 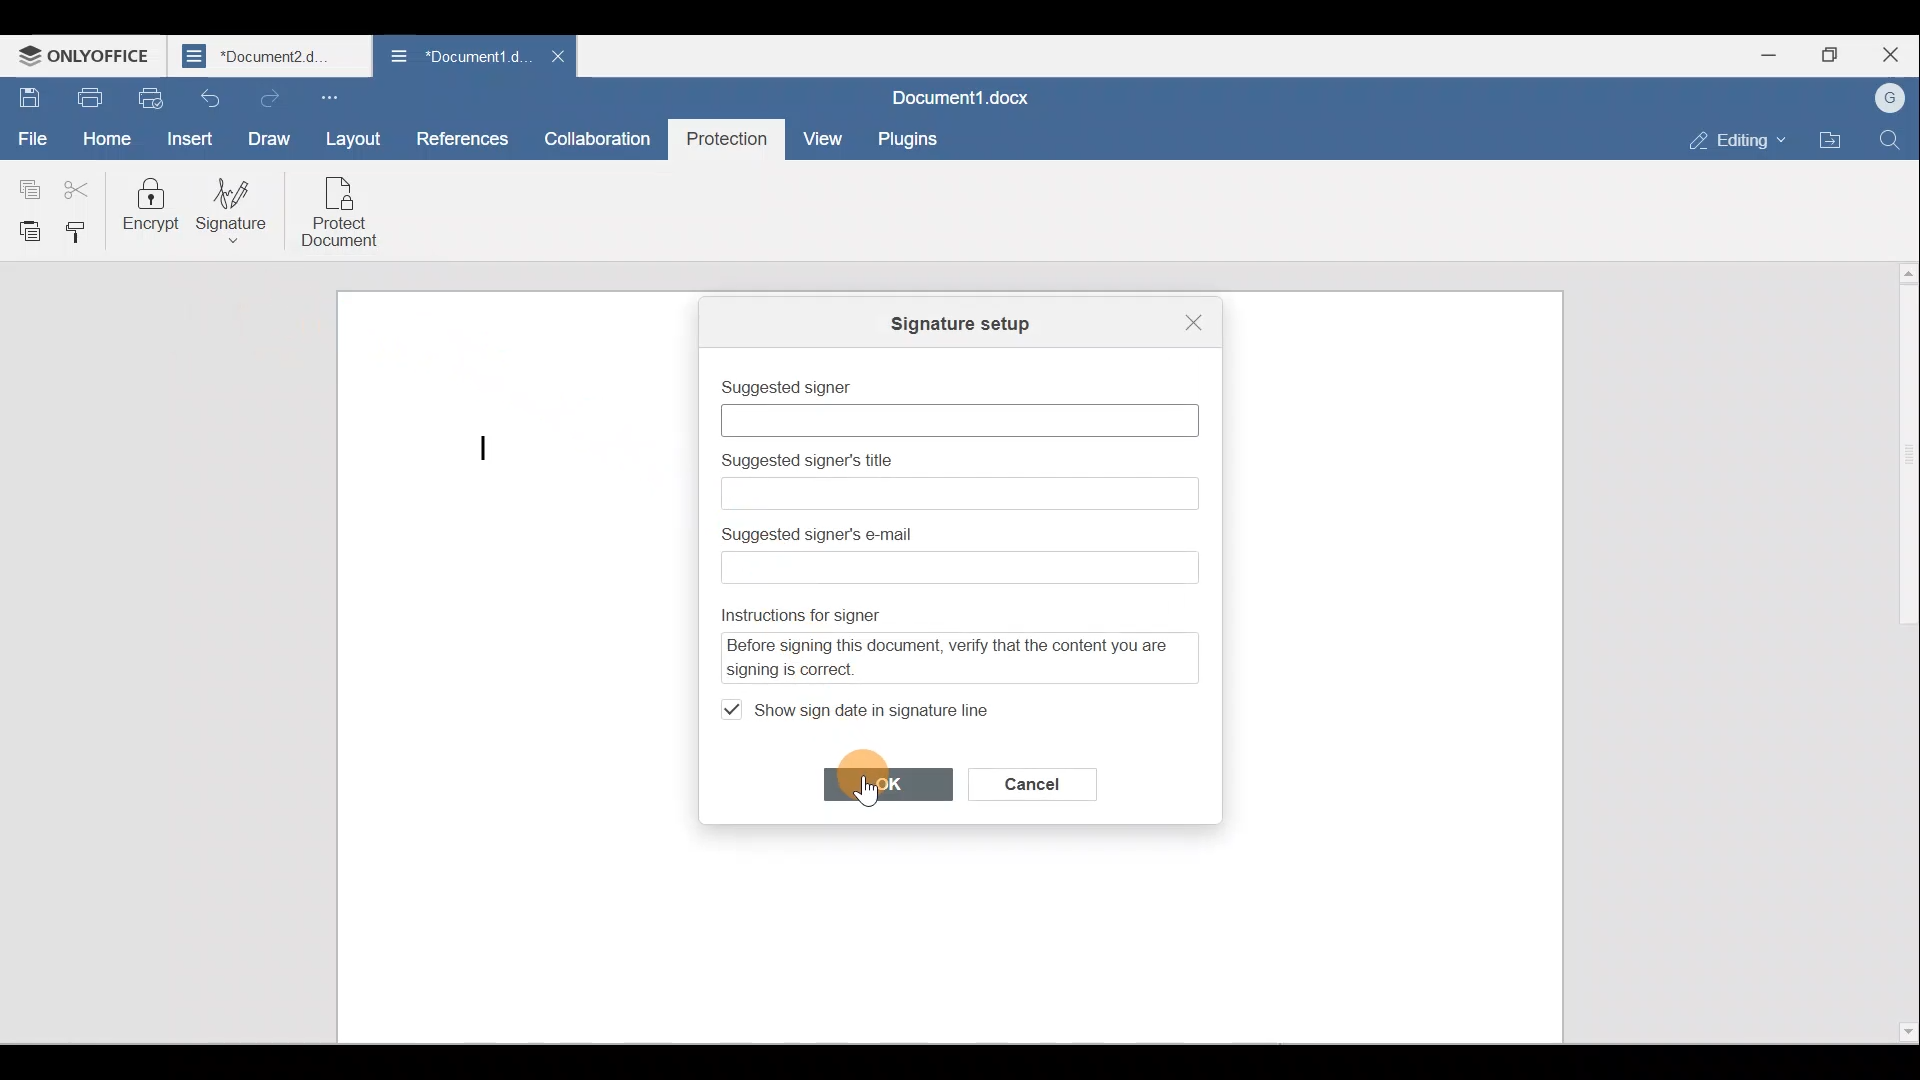 What do you see at coordinates (889, 782) in the screenshot?
I see `OK` at bounding box center [889, 782].